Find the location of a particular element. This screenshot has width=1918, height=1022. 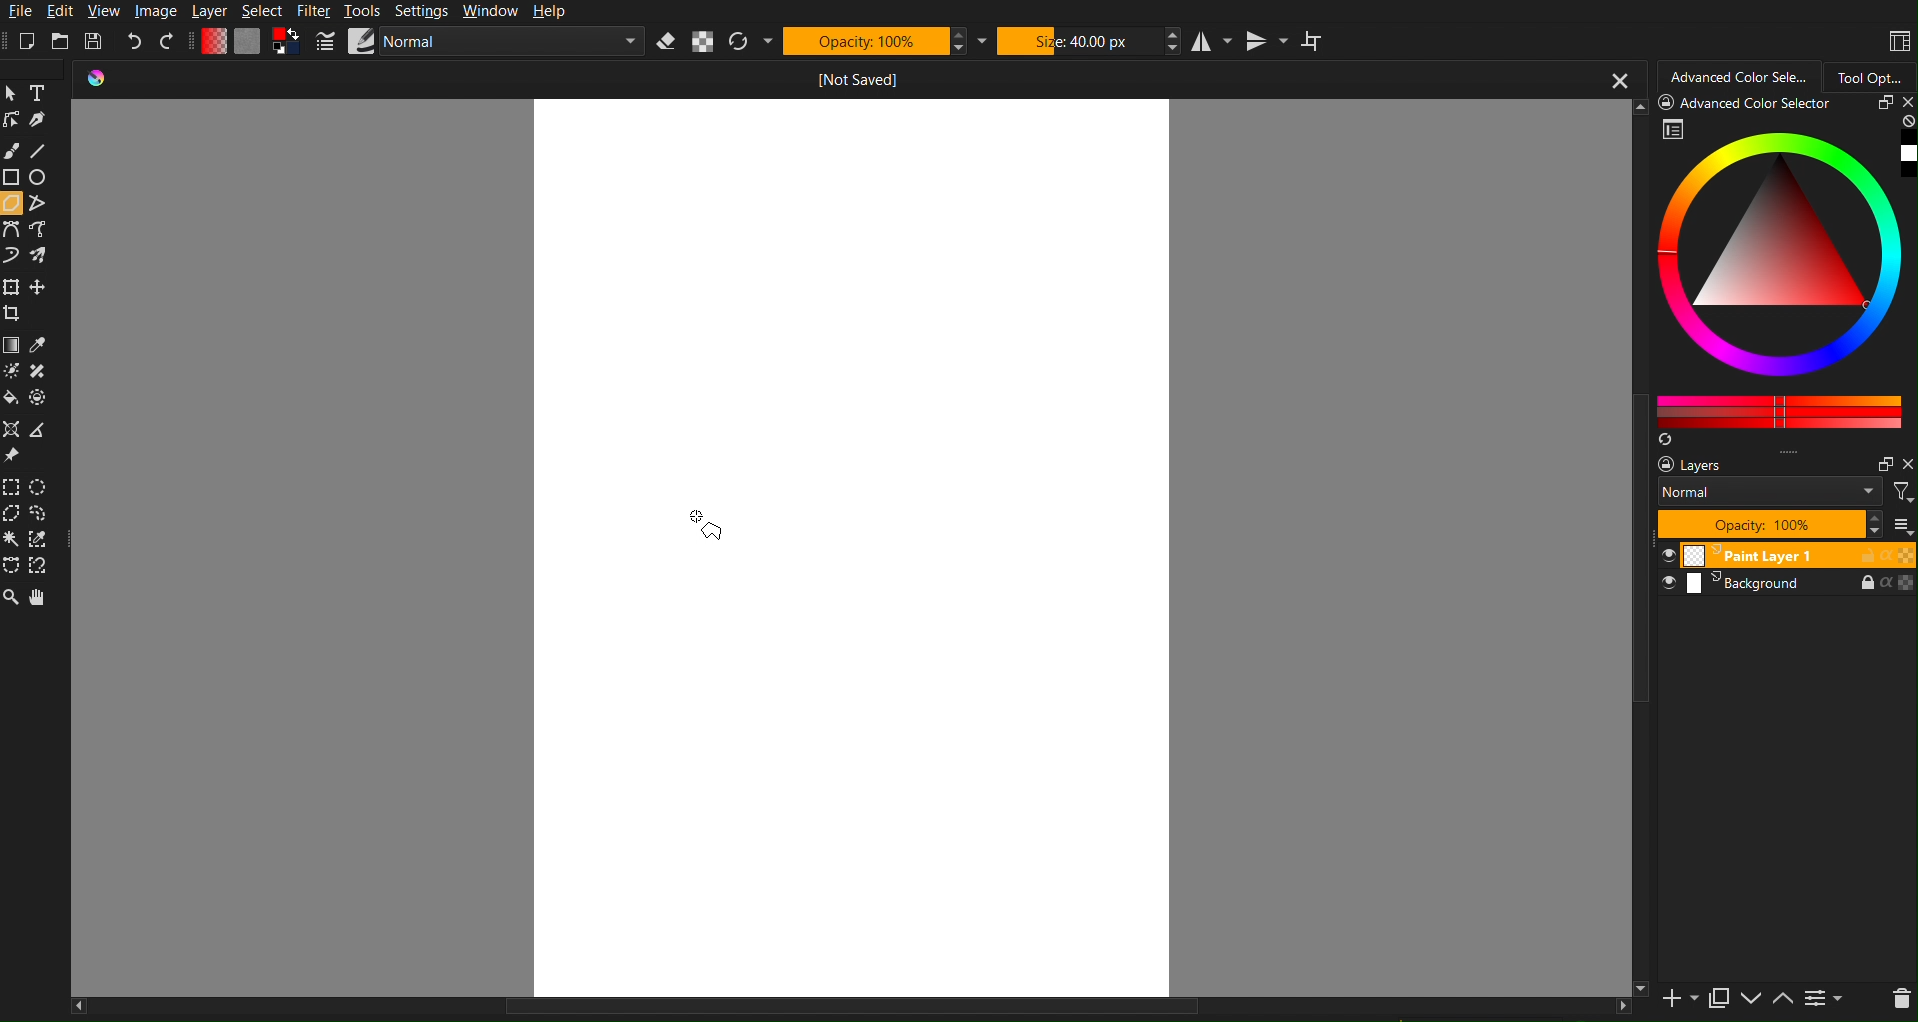

opacity: 100% is located at coordinates (1767, 525).